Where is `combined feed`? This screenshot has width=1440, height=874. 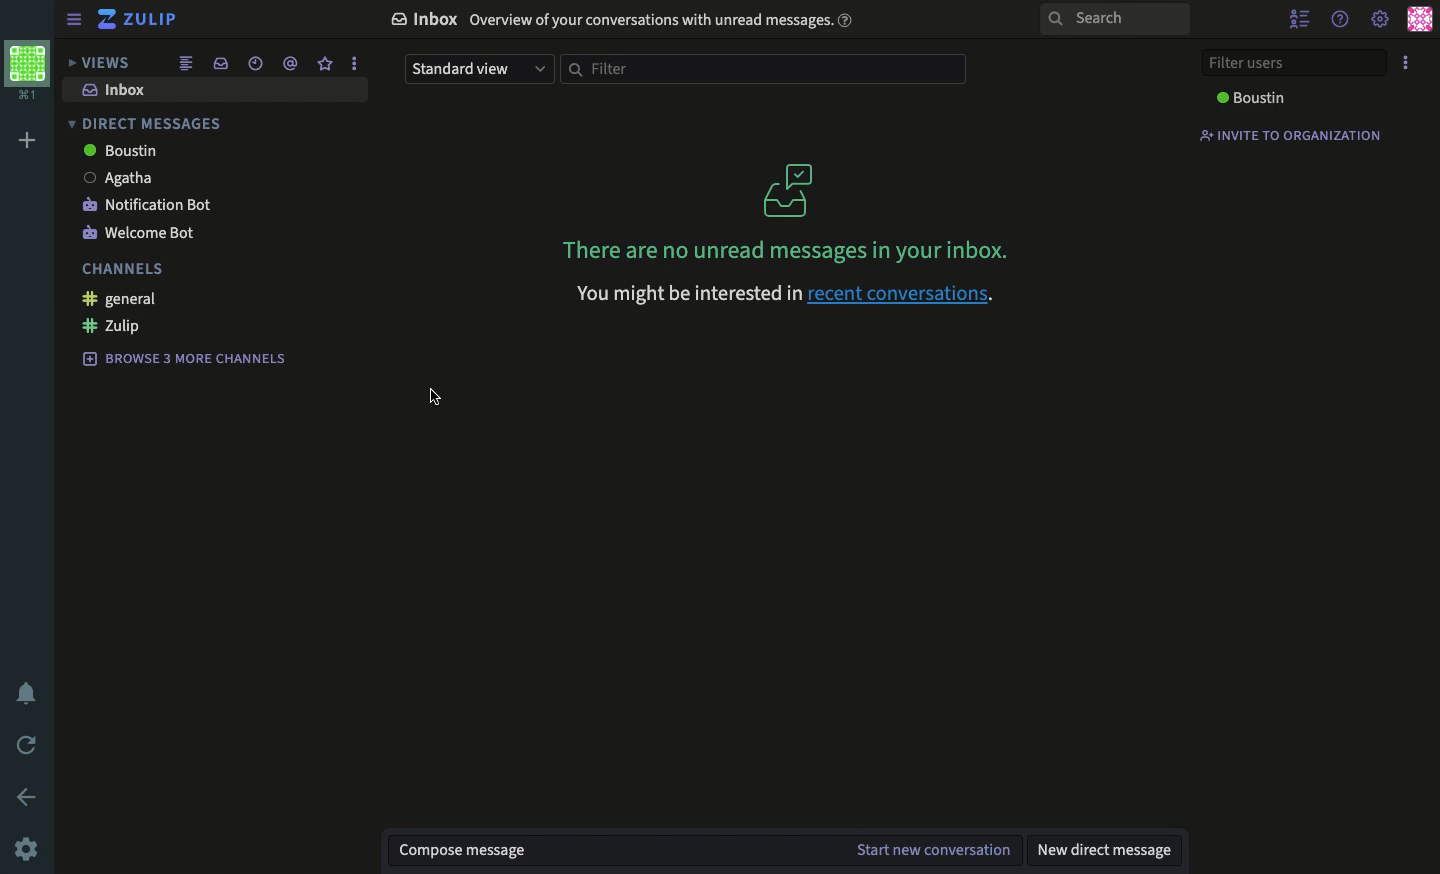
combined feed is located at coordinates (187, 63).